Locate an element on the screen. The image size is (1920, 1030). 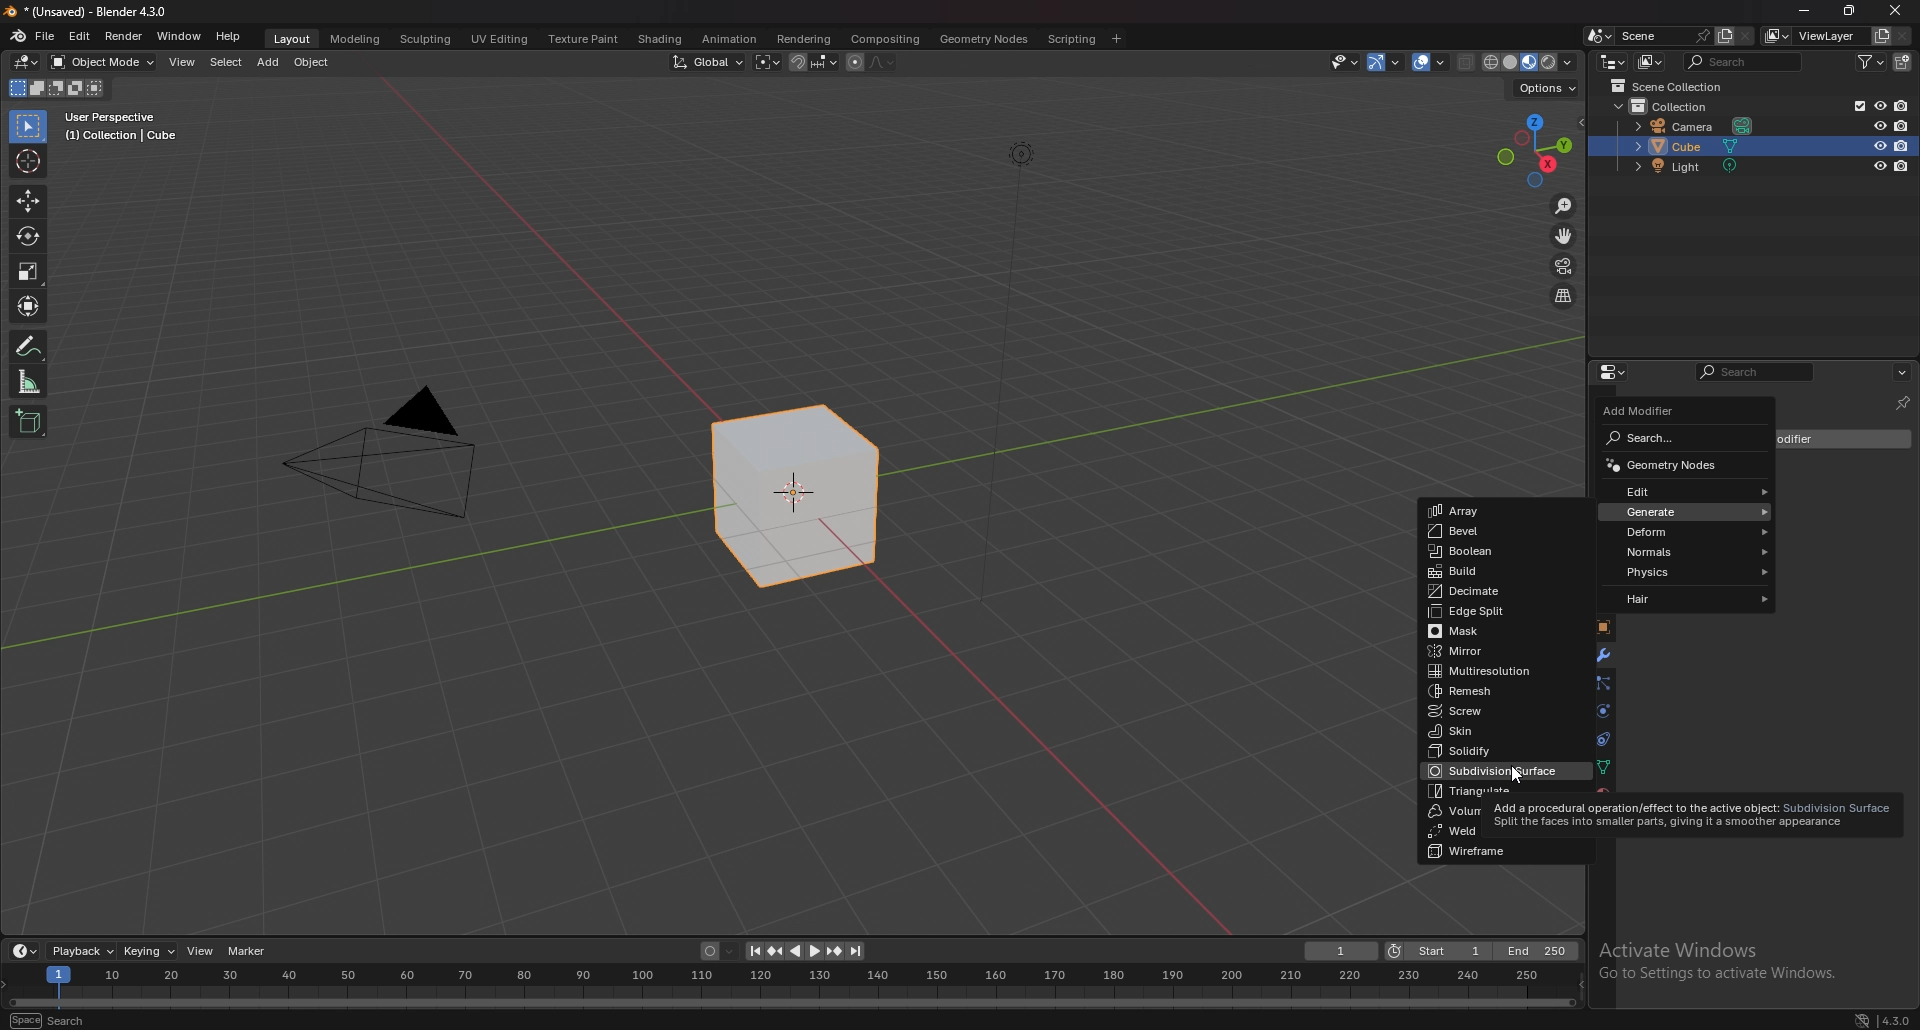
weld is located at coordinates (1450, 832).